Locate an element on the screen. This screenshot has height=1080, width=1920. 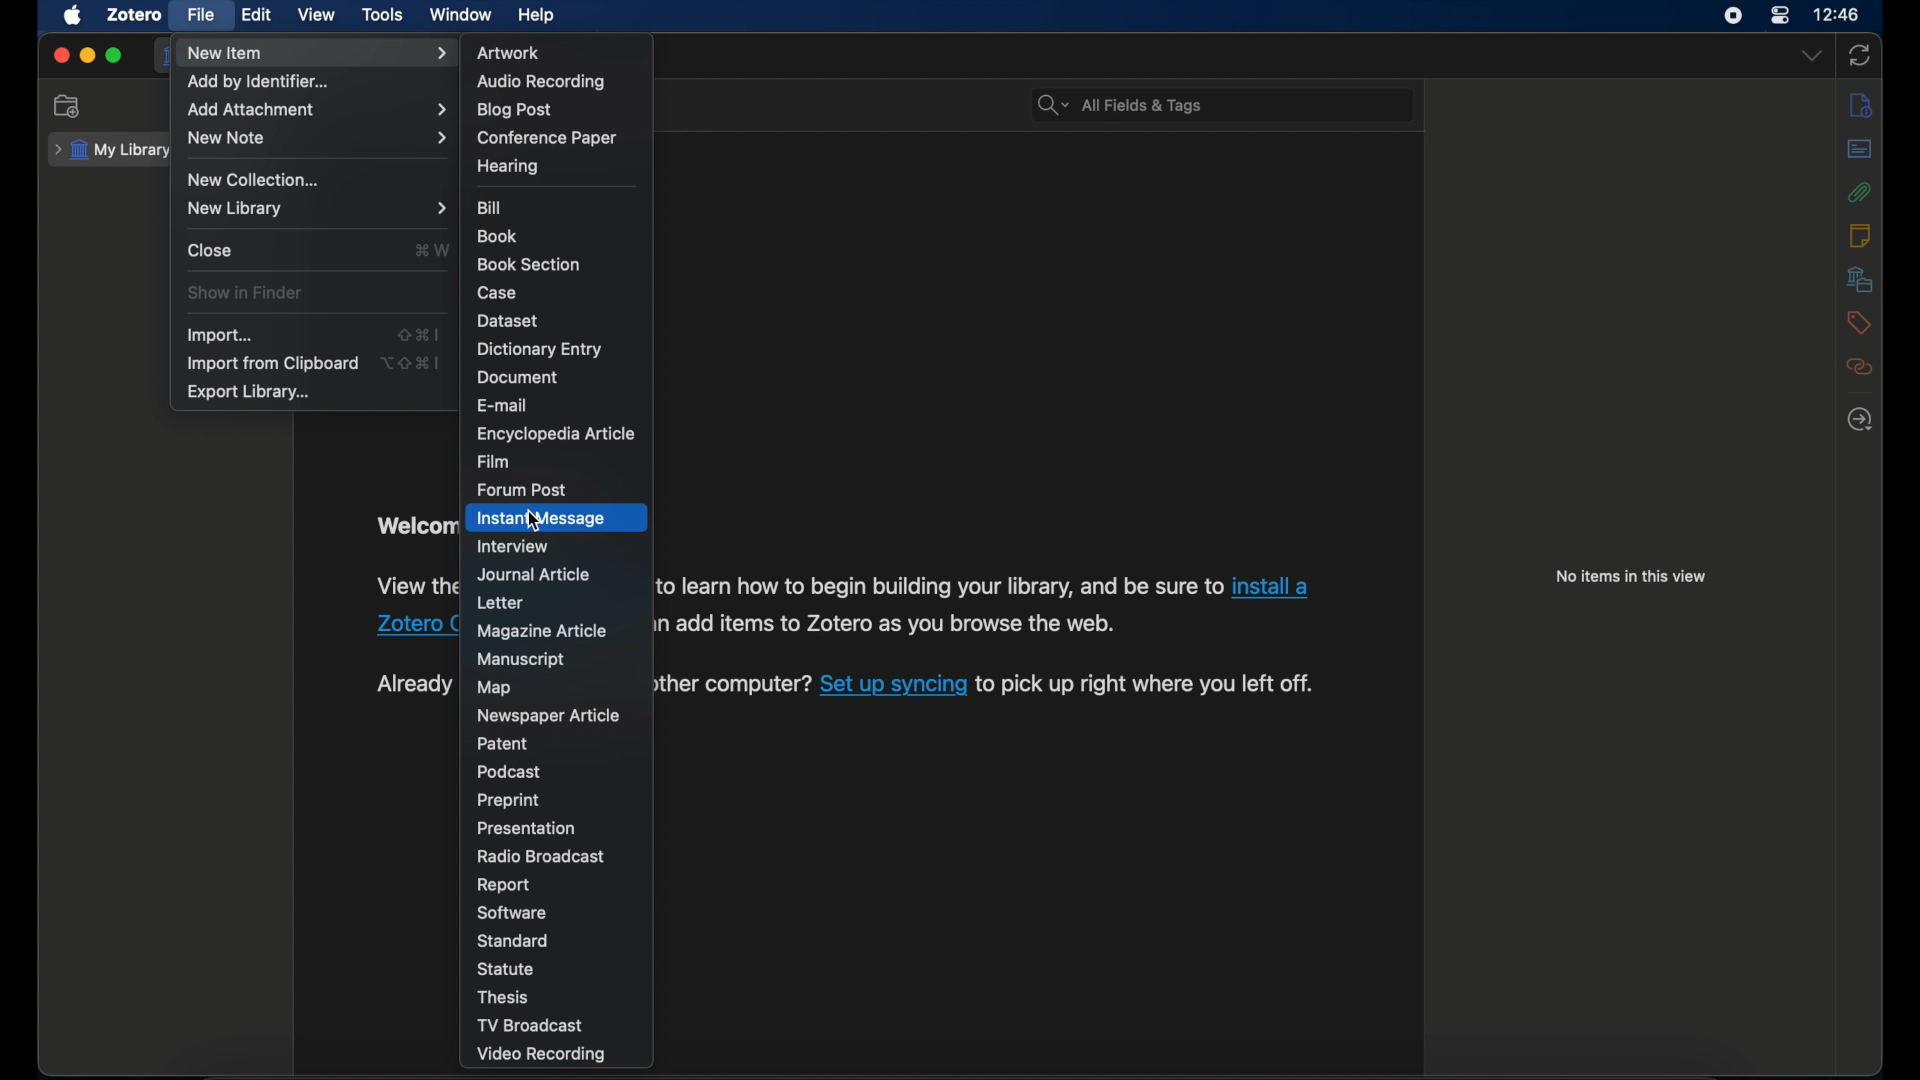
case is located at coordinates (497, 292).